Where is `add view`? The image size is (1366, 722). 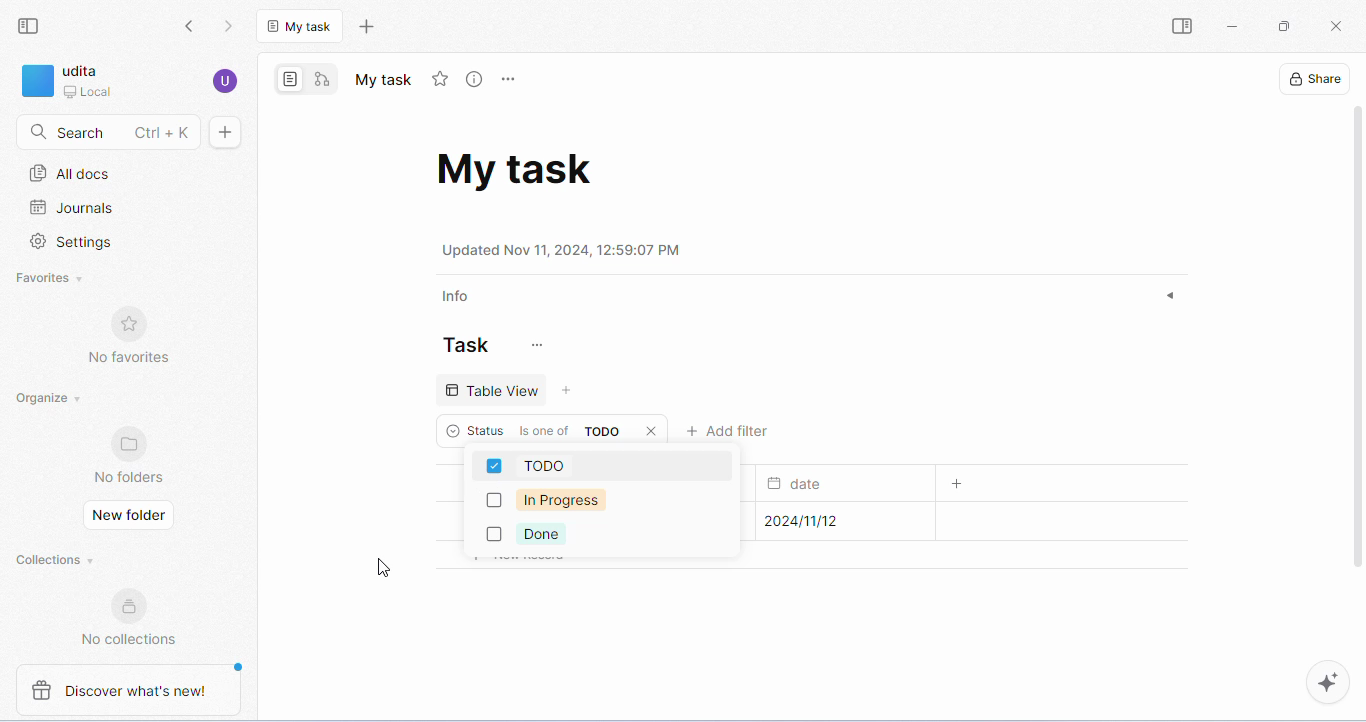 add view is located at coordinates (571, 391).